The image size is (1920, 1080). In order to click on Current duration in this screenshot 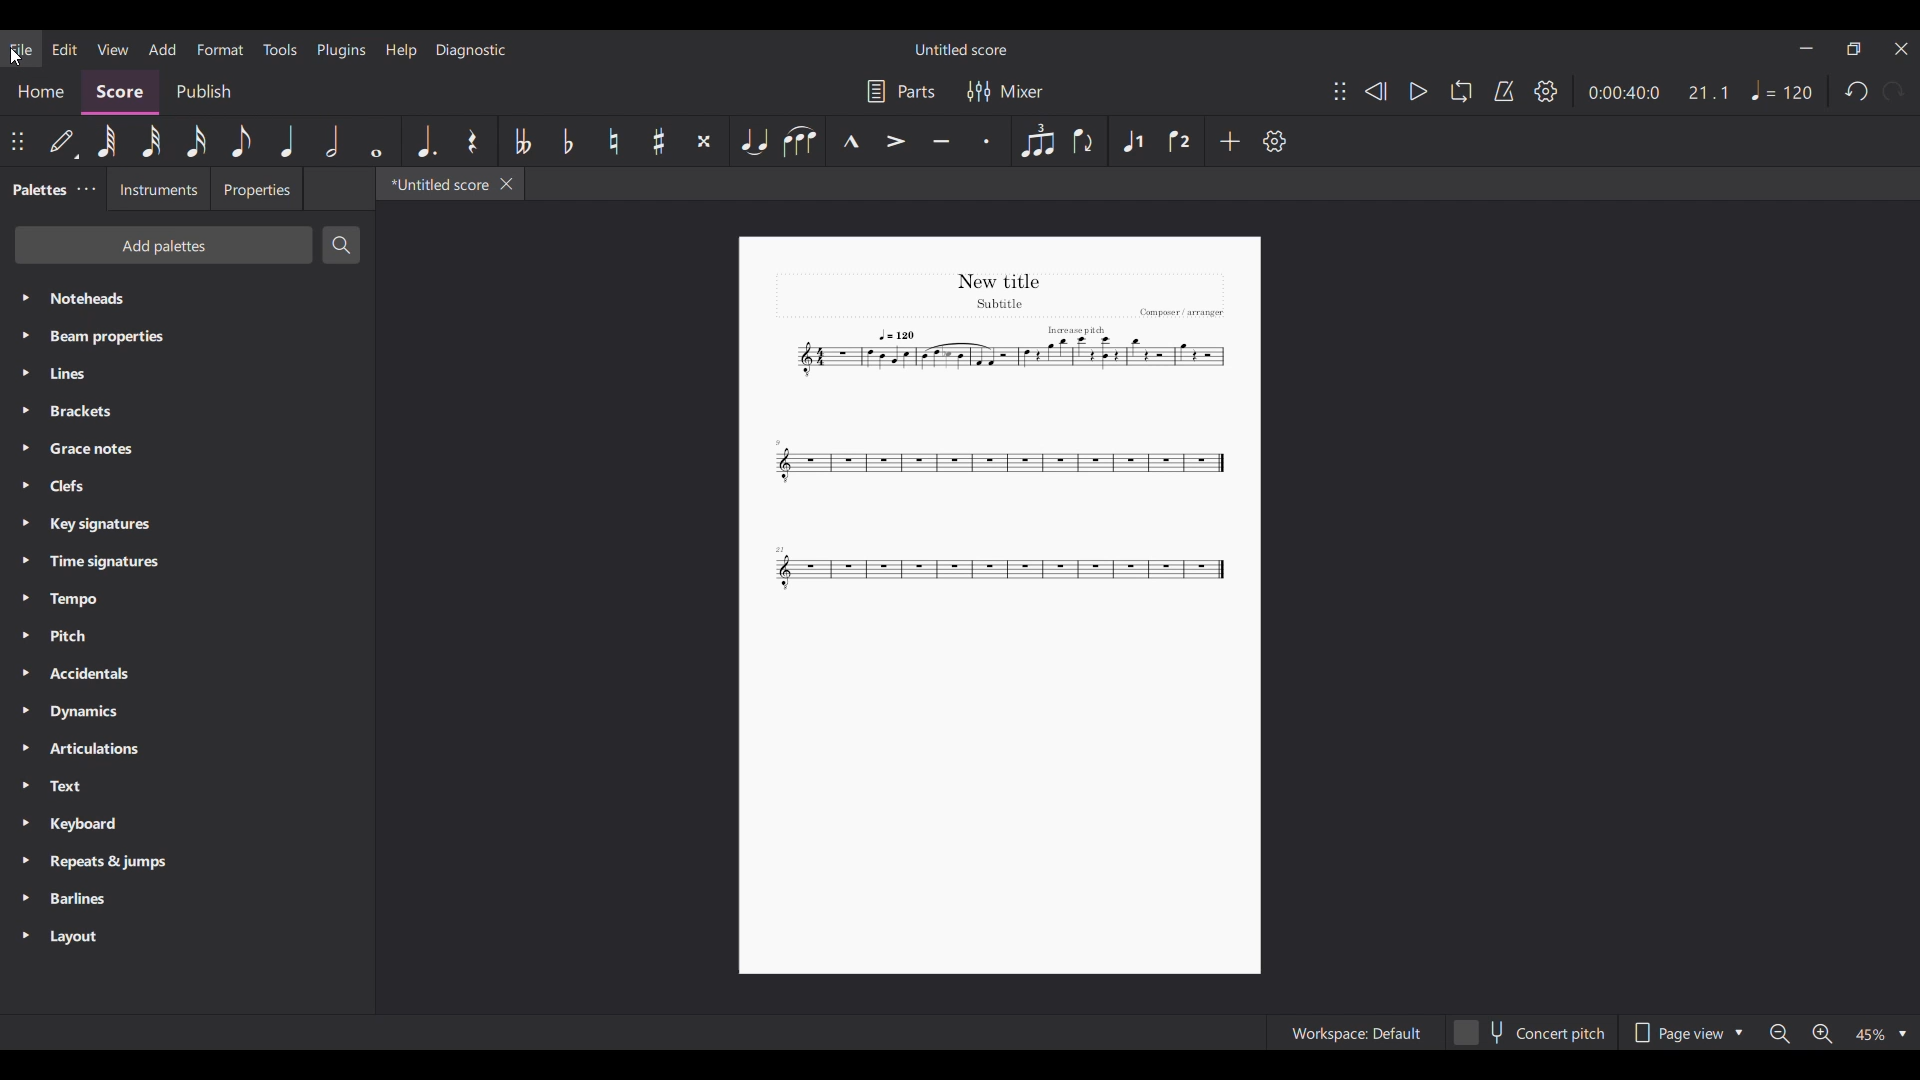, I will do `click(1625, 92)`.